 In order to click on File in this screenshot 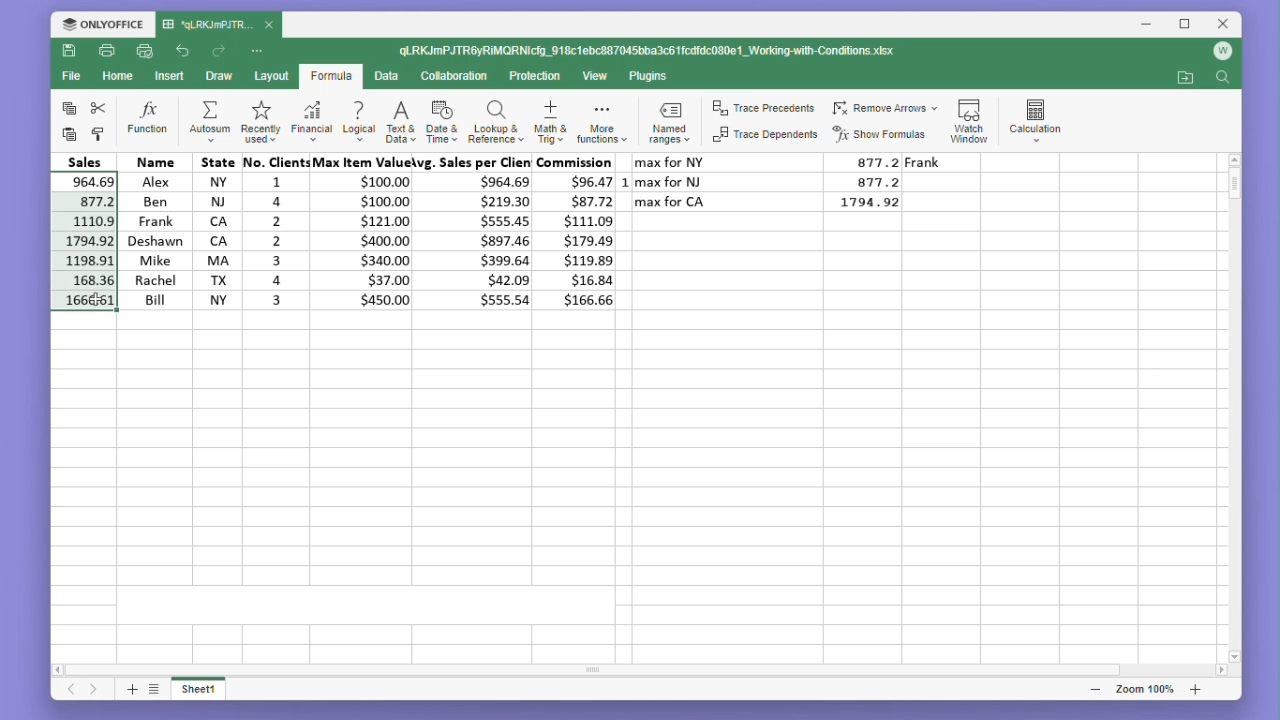, I will do `click(70, 76)`.